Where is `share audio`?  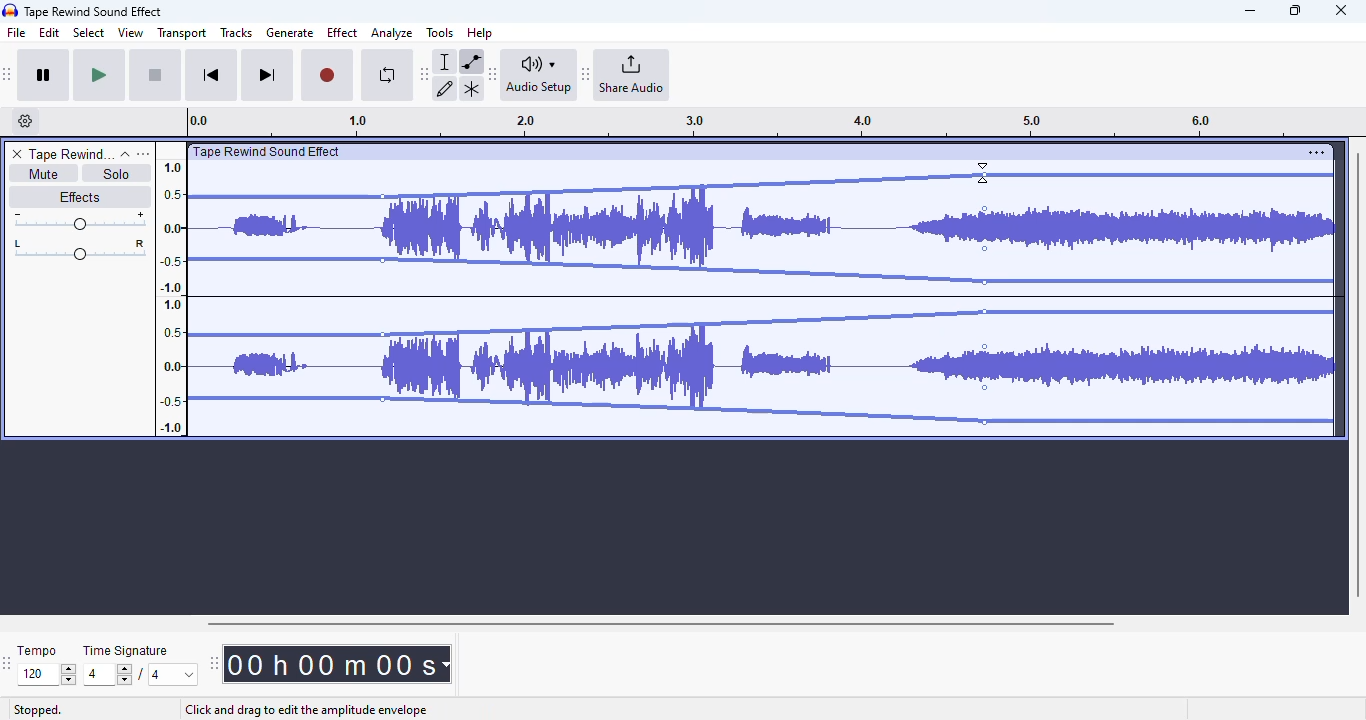
share audio is located at coordinates (633, 75).